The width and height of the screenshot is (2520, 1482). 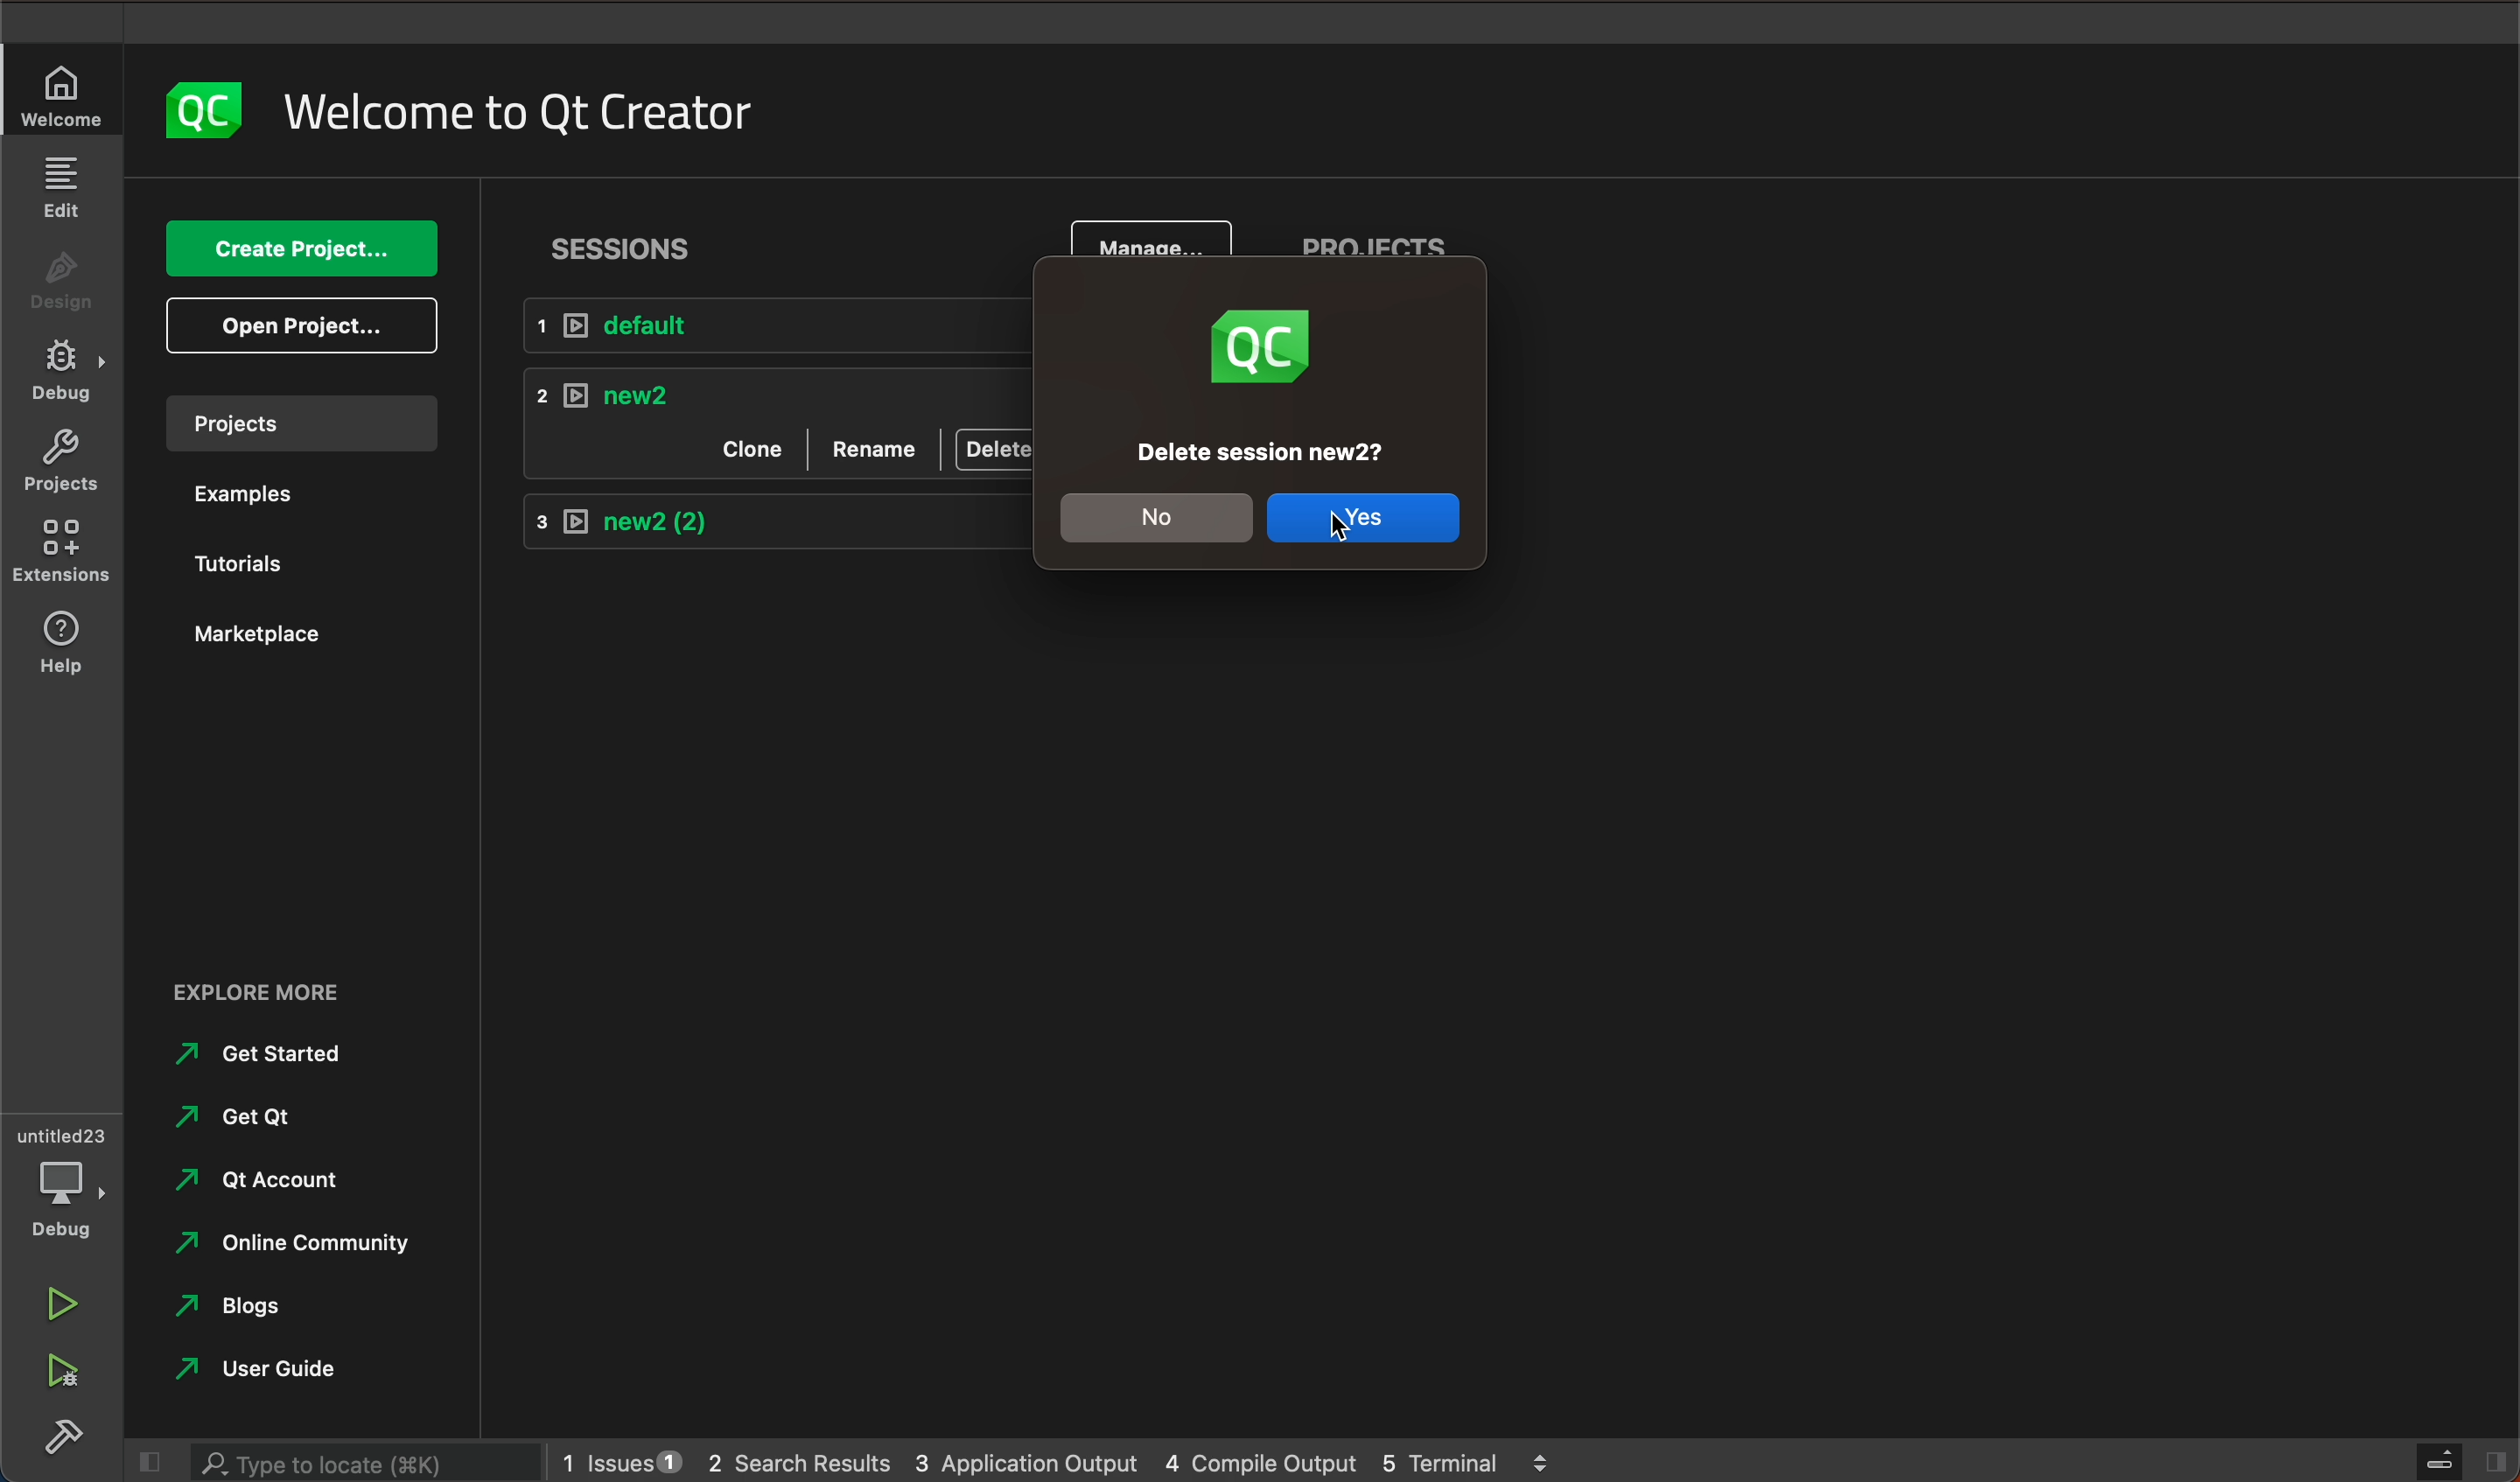 I want to click on delete message, so click(x=1267, y=454).